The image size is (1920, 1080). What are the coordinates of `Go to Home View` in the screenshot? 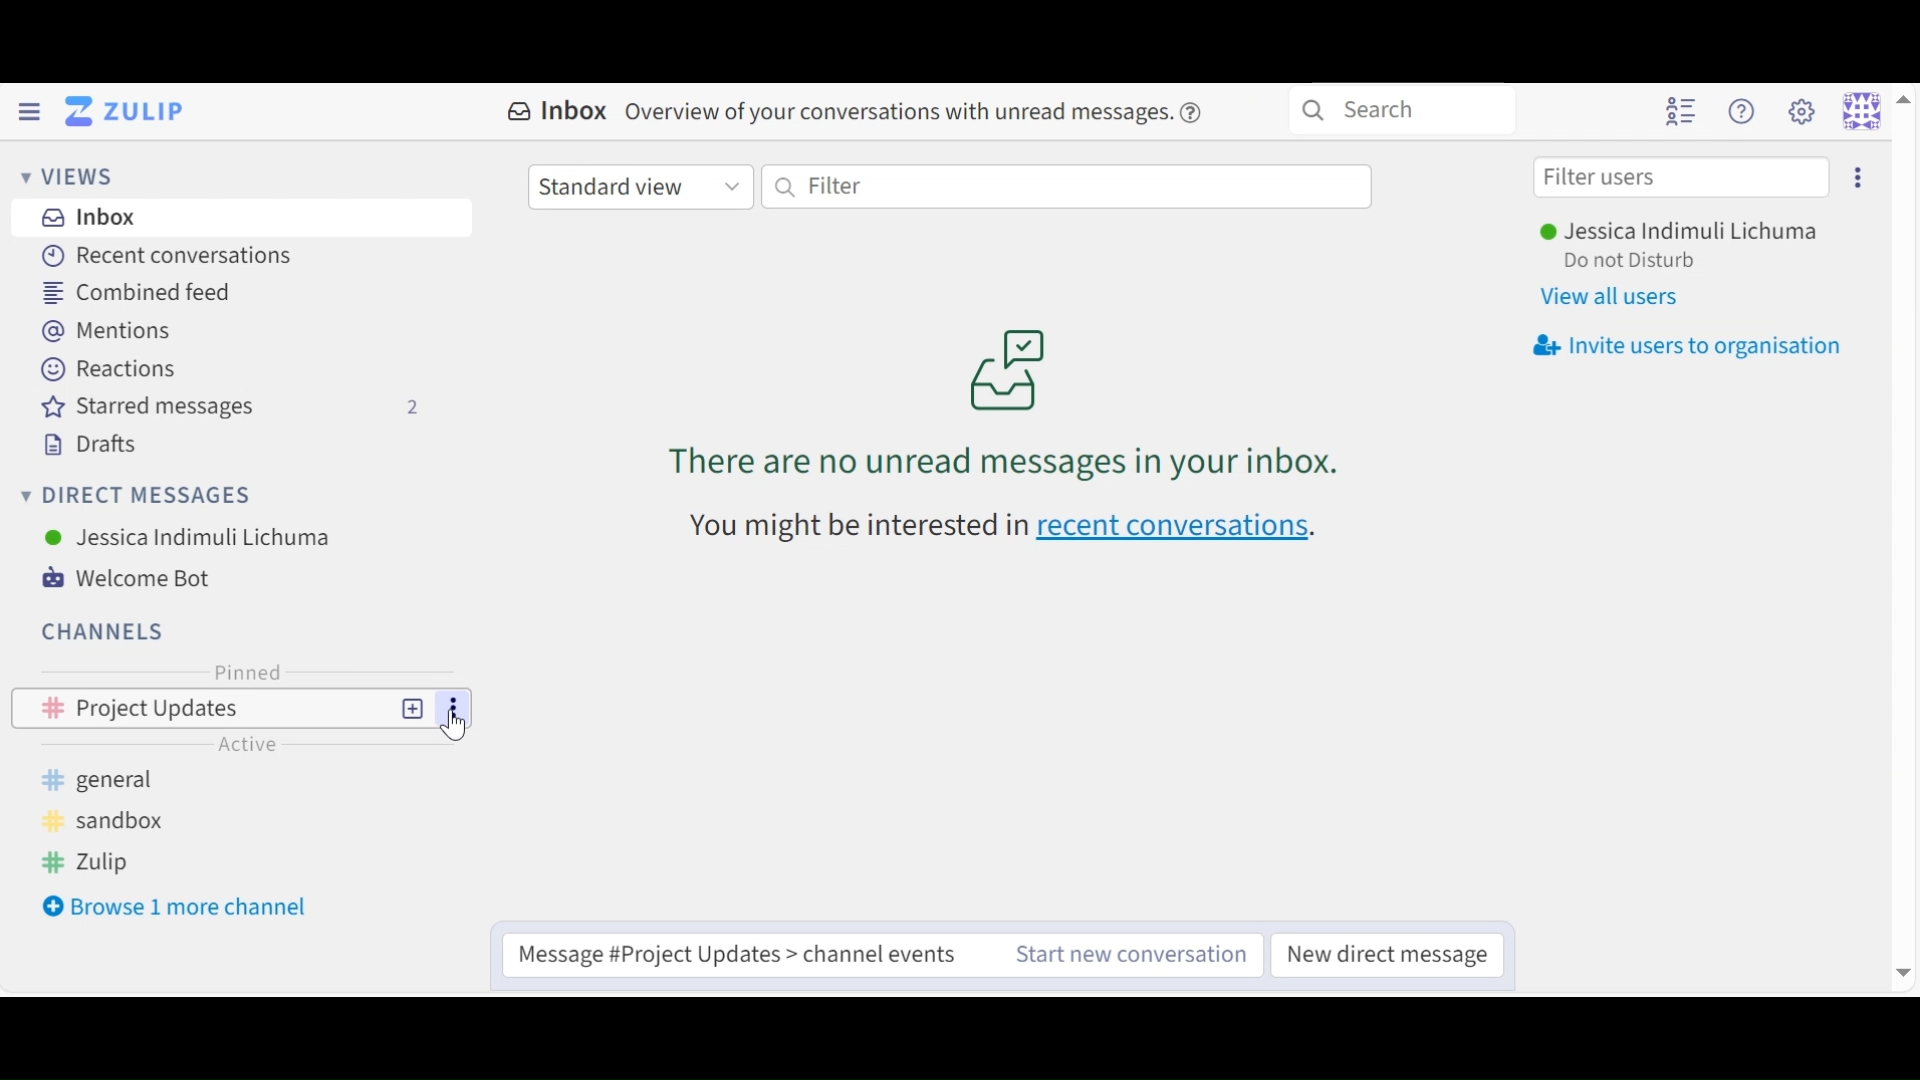 It's located at (121, 114).